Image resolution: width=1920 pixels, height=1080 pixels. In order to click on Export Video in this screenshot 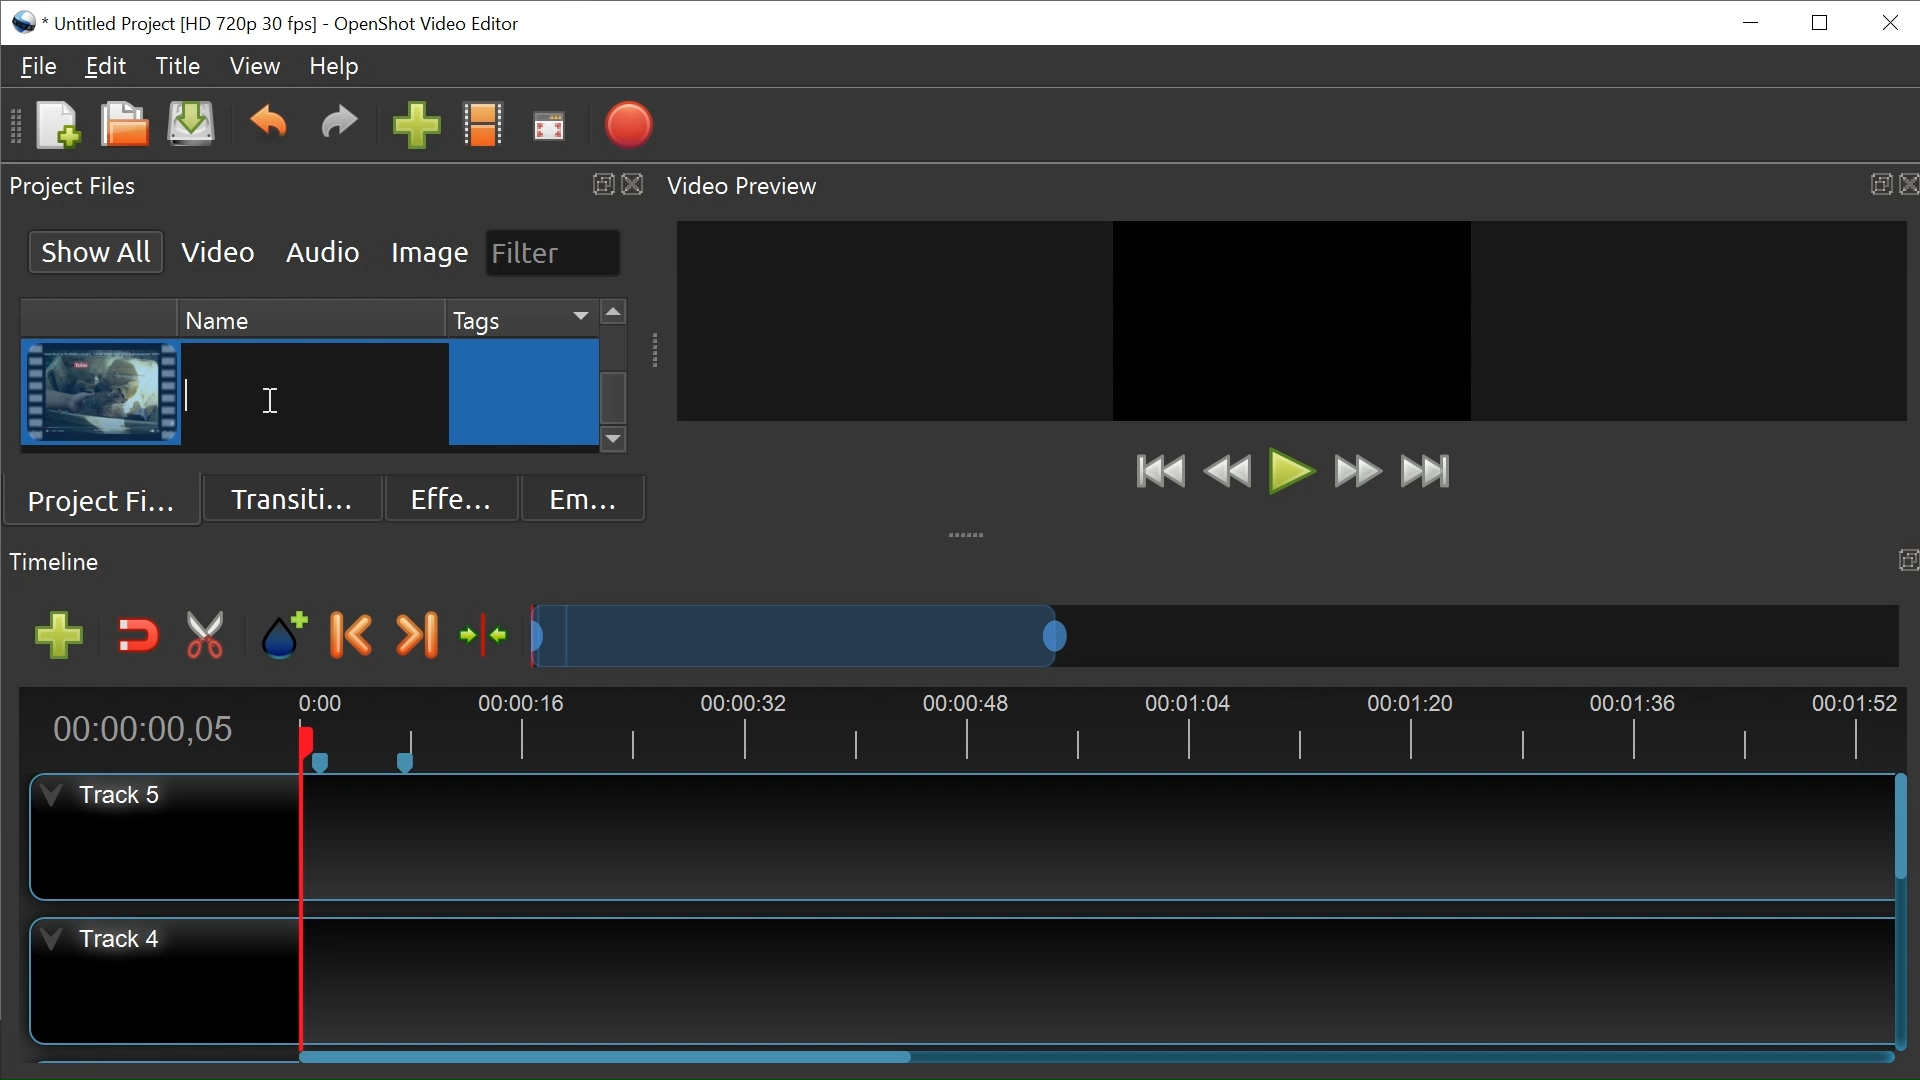, I will do `click(628, 127)`.